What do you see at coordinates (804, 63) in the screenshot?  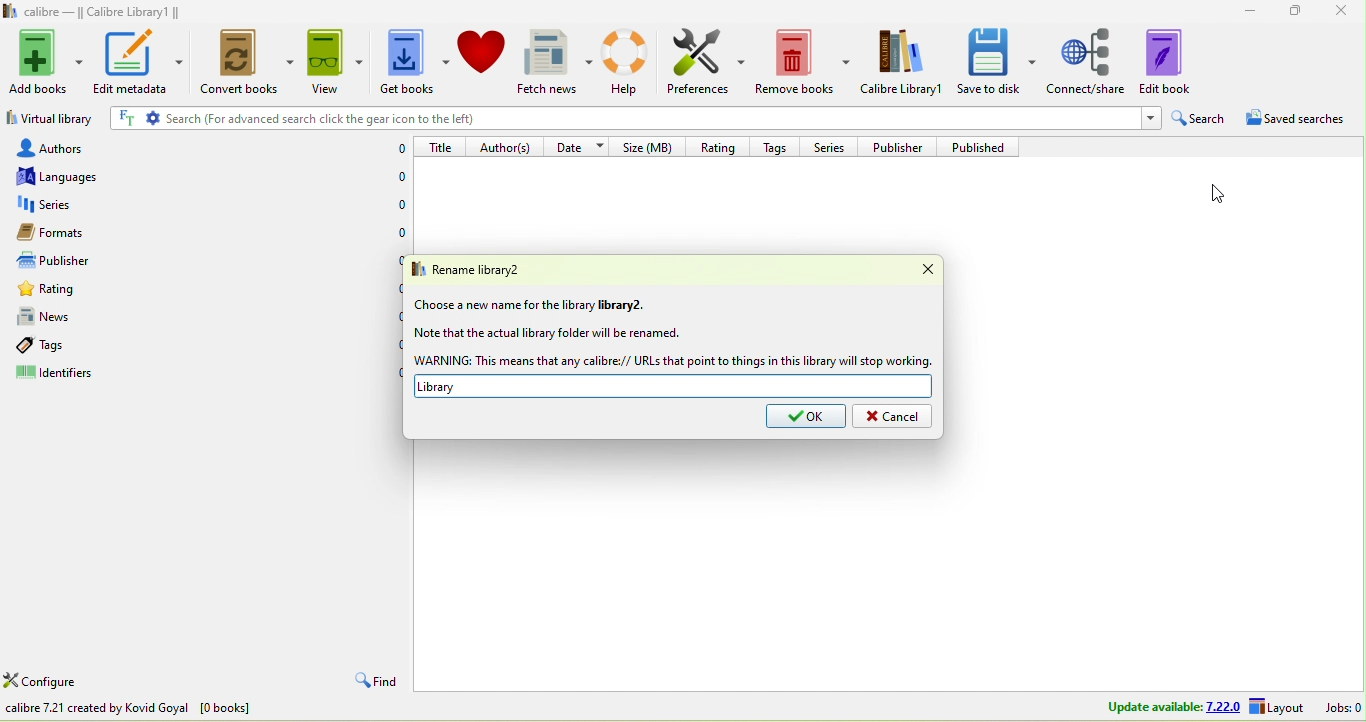 I see `remove books` at bounding box center [804, 63].